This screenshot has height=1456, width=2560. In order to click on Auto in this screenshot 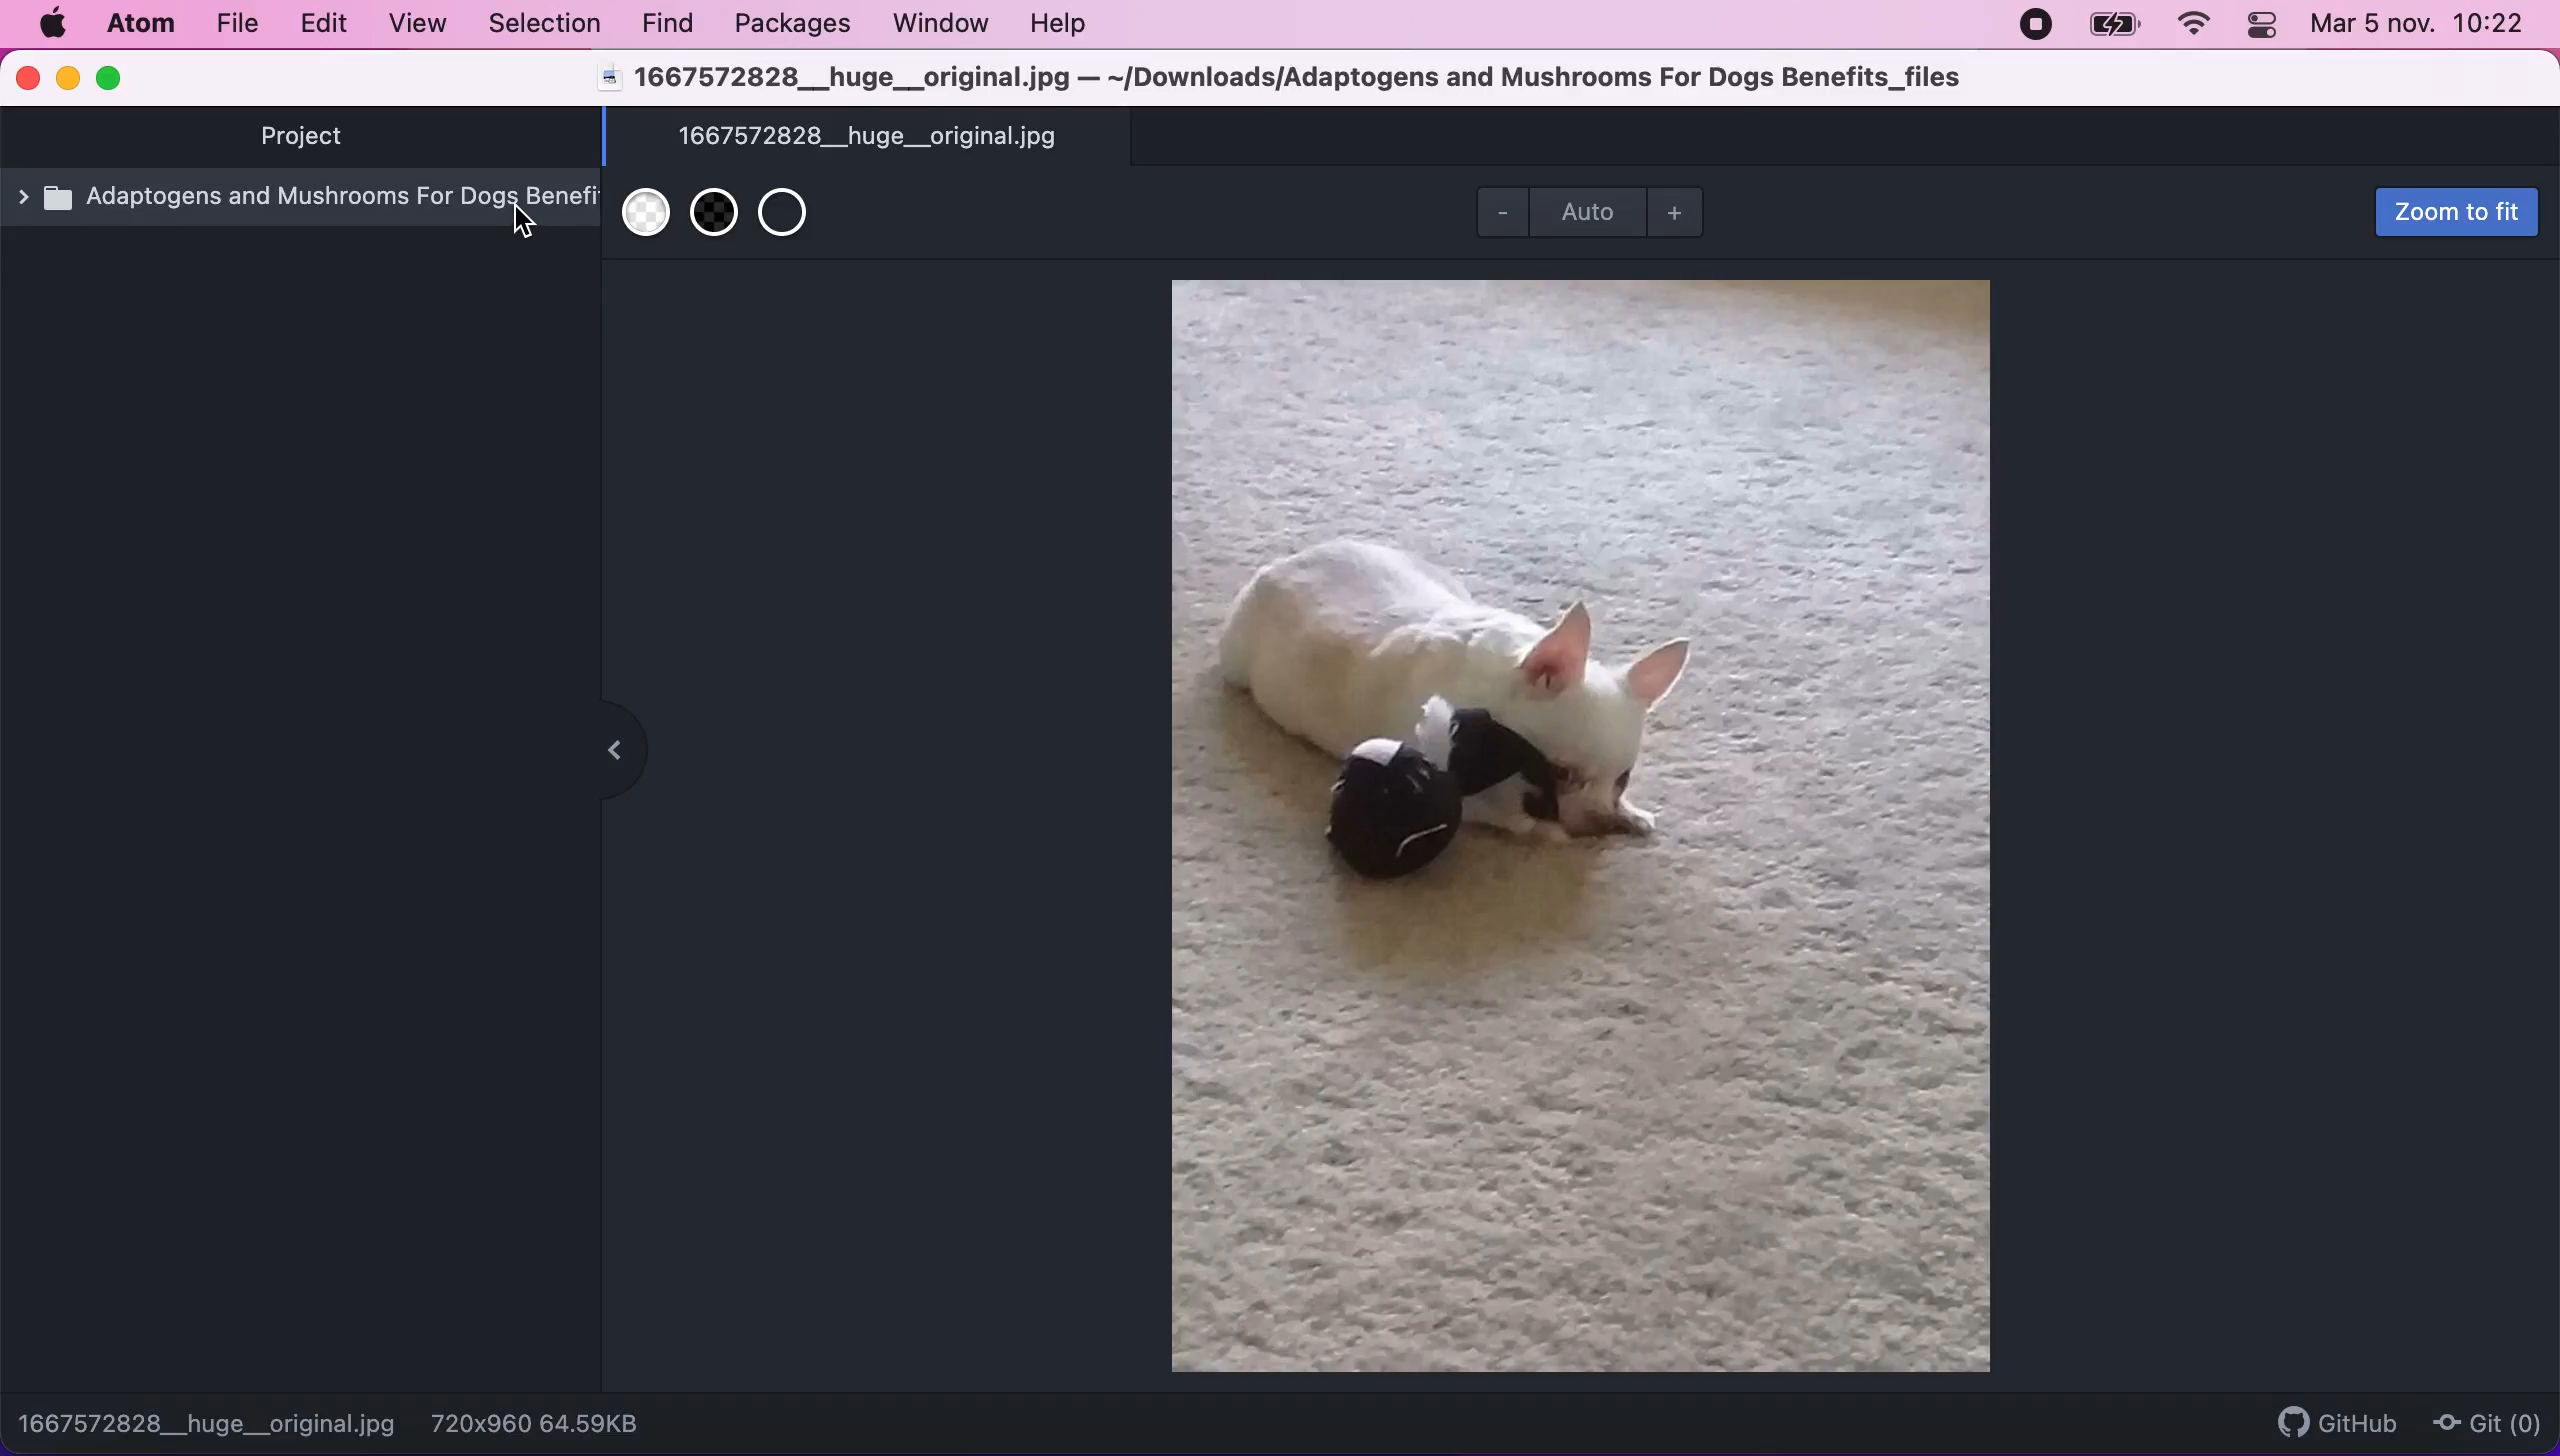, I will do `click(1592, 209)`.